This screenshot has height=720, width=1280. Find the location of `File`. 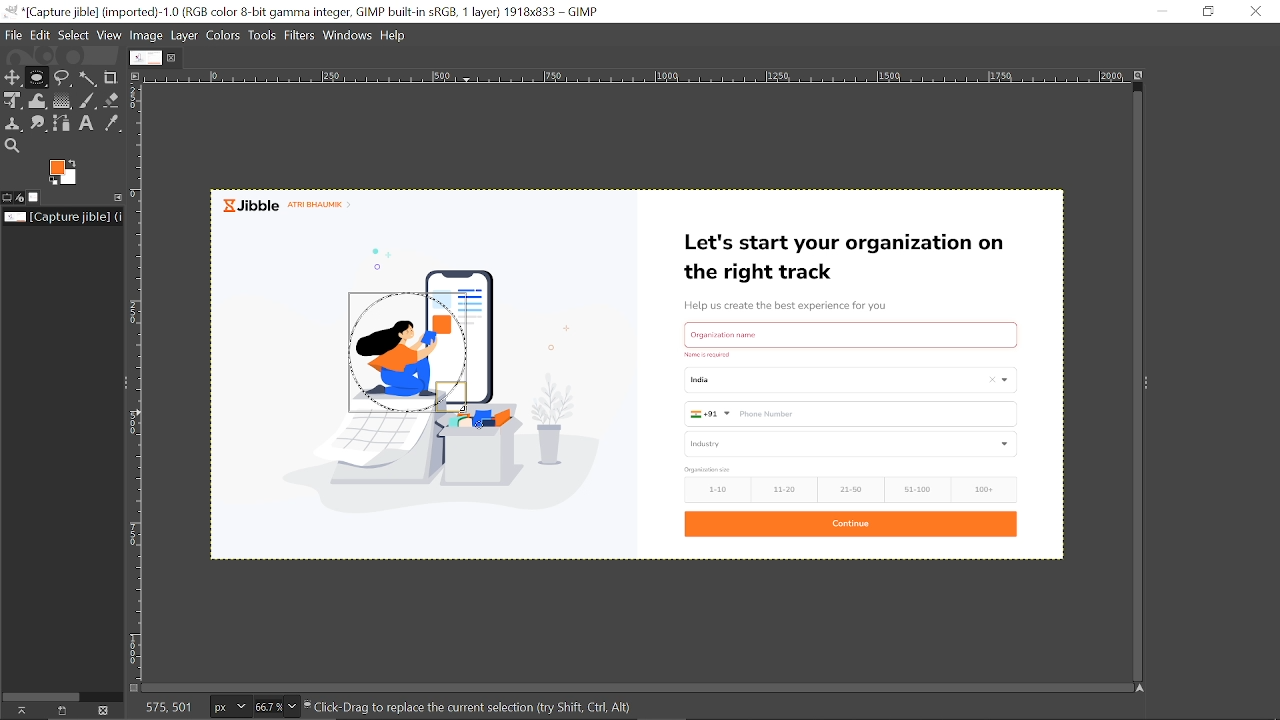

File is located at coordinates (14, 35).